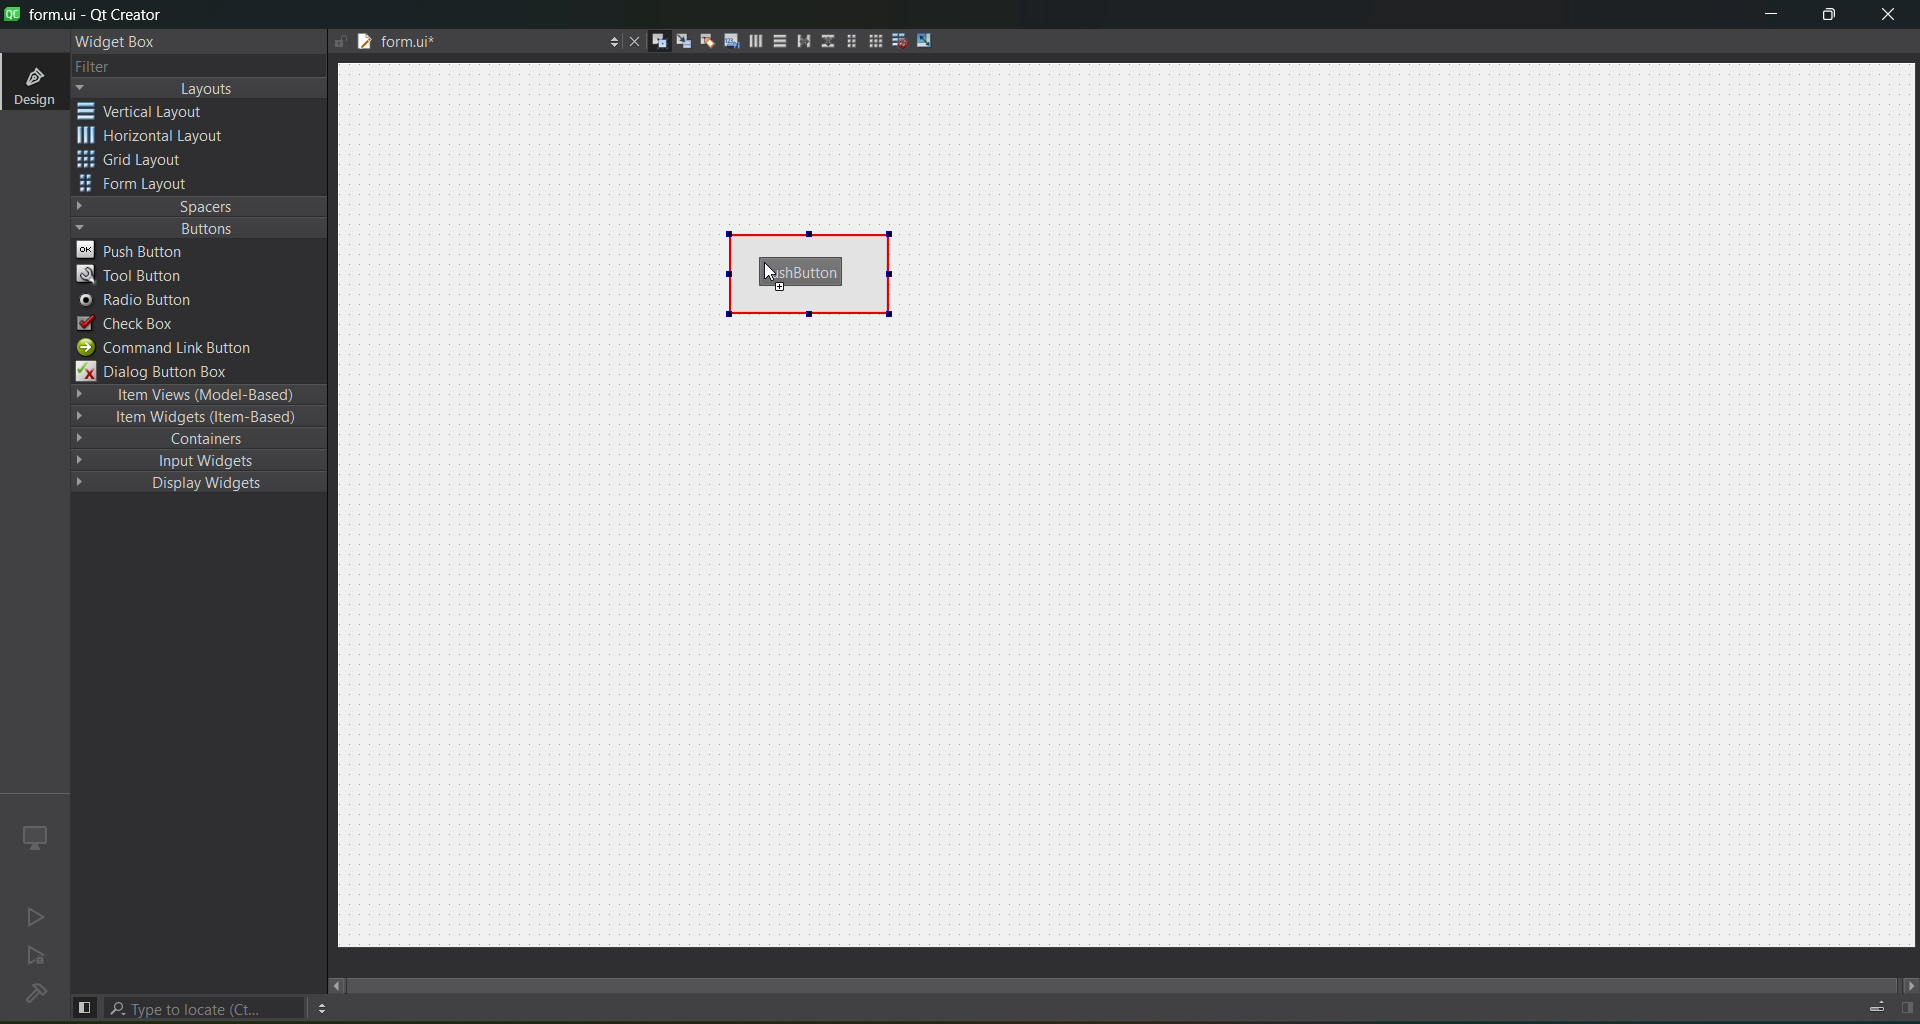  Describe the element at coordinates (157, 138) in the screenshot. I see `horizontal layout` at that location.